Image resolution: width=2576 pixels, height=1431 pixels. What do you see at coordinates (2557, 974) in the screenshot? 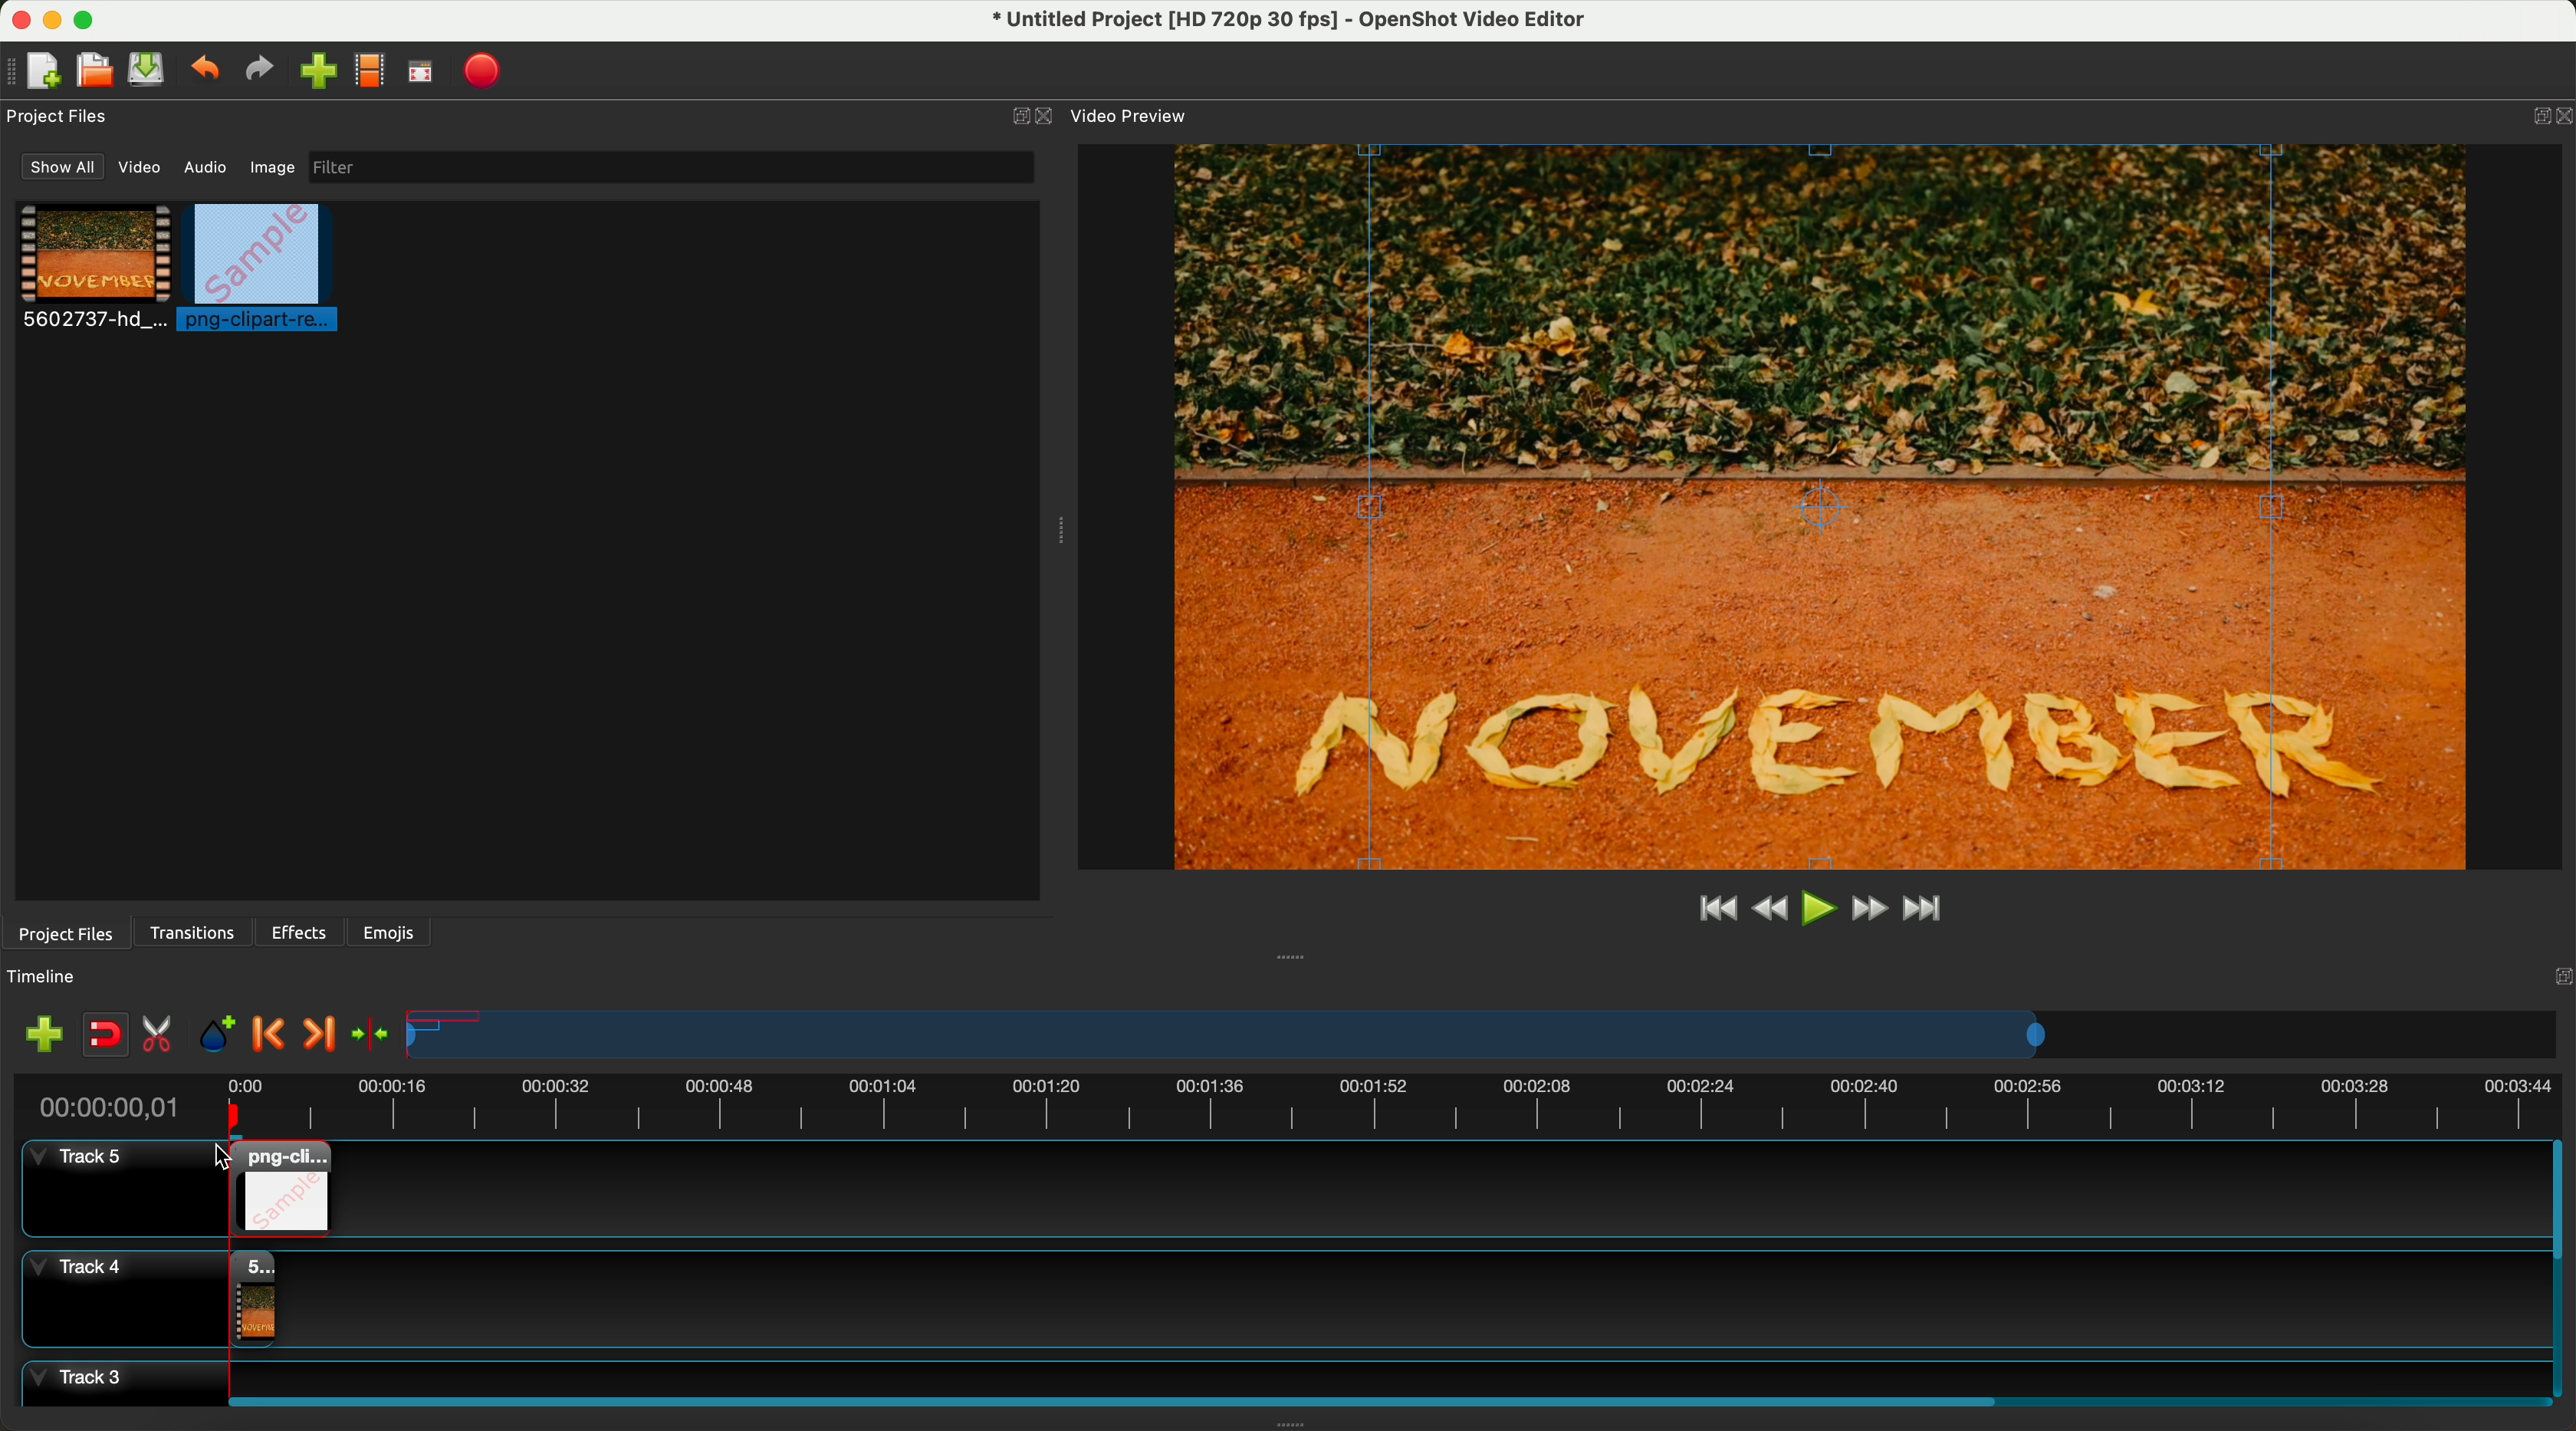
I see `` at bounding box center [2557, 974].